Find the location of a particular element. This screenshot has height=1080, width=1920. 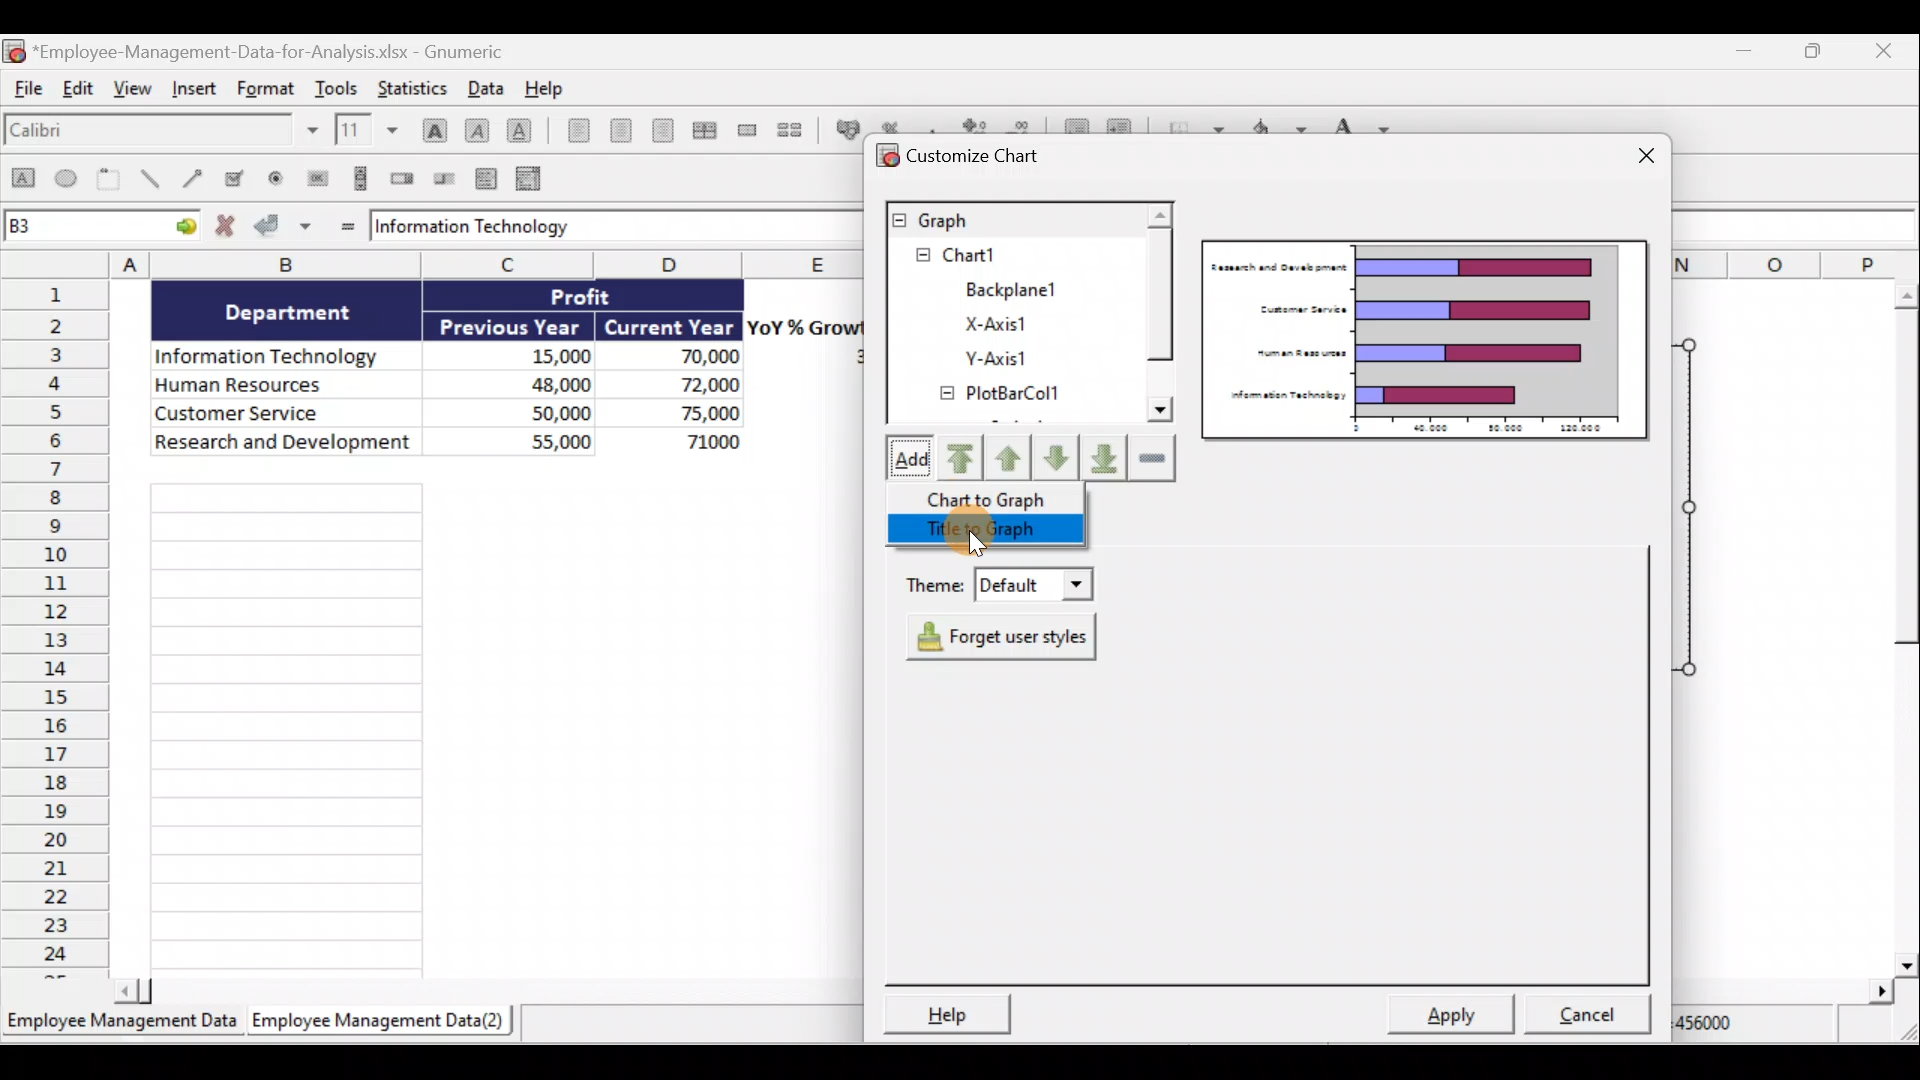

Create a frame is located at coordinates (113, 181).